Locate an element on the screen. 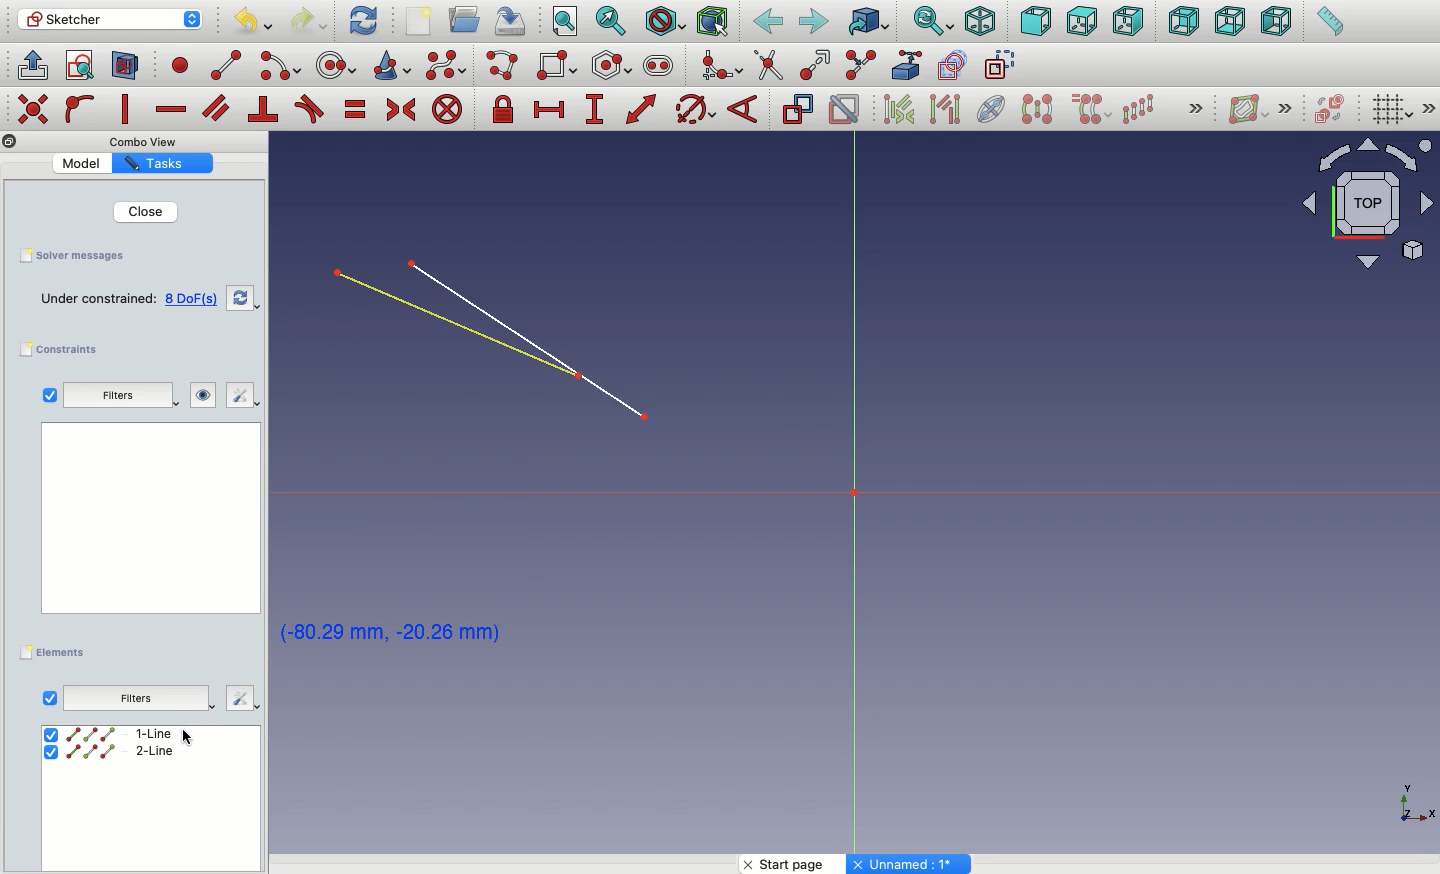  Axis is located at coordinates (855, 499).